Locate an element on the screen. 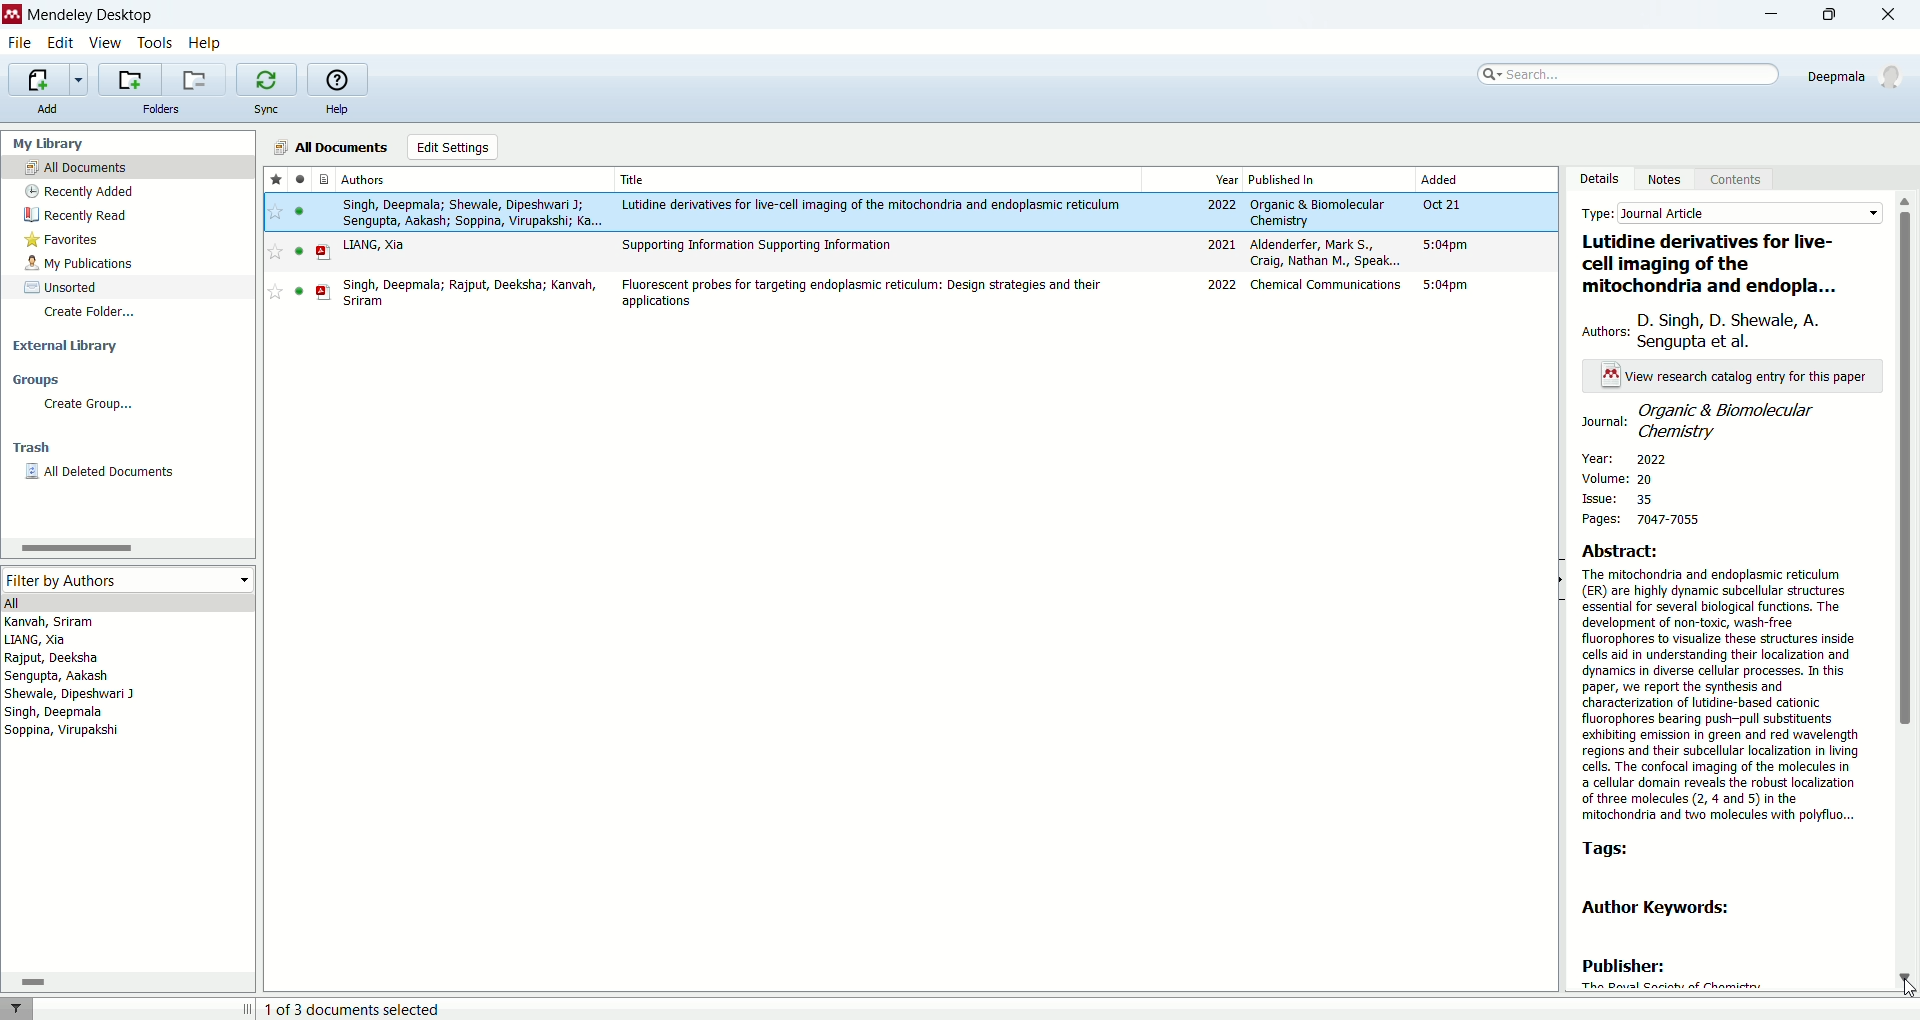  Abstract:The mitochondria and endoplasmic reticulum(ER) are highly dynamic subcellular structures essential for several biological functions. The development of non-toxic, wash-free fluorophores to visualize these structures inside cells aid in understanding their localization and dynamics in diverse cellular processes. In this paper, we report the synthesis and characterization of lutidine-based cationic fluorophores bearing push-pull substituents exhibiting emission in green and red wavelength regions and their subcellular localization in living cells. The confocal imaging of the molecules in a cellular domain reveals the robust localization of three molecules (2, 4 and 5) in the mitochondria and two molecules with polyfluo is located at coordinates (1724, 683).